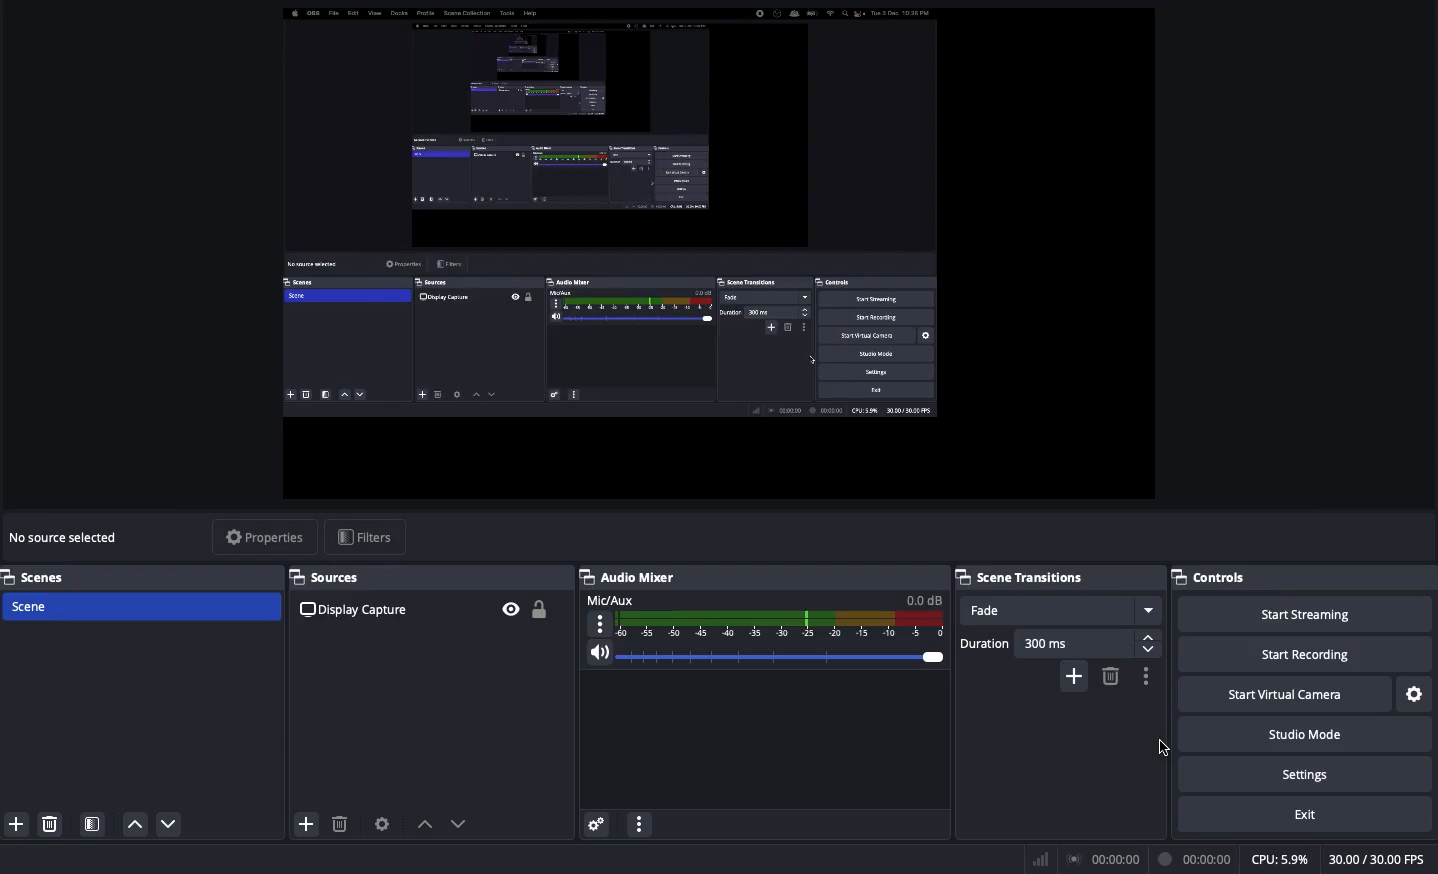  What do you see at coordinates (380, 824) in the screenshot?
I see `Source preferences` at bounding box center [380, 824].